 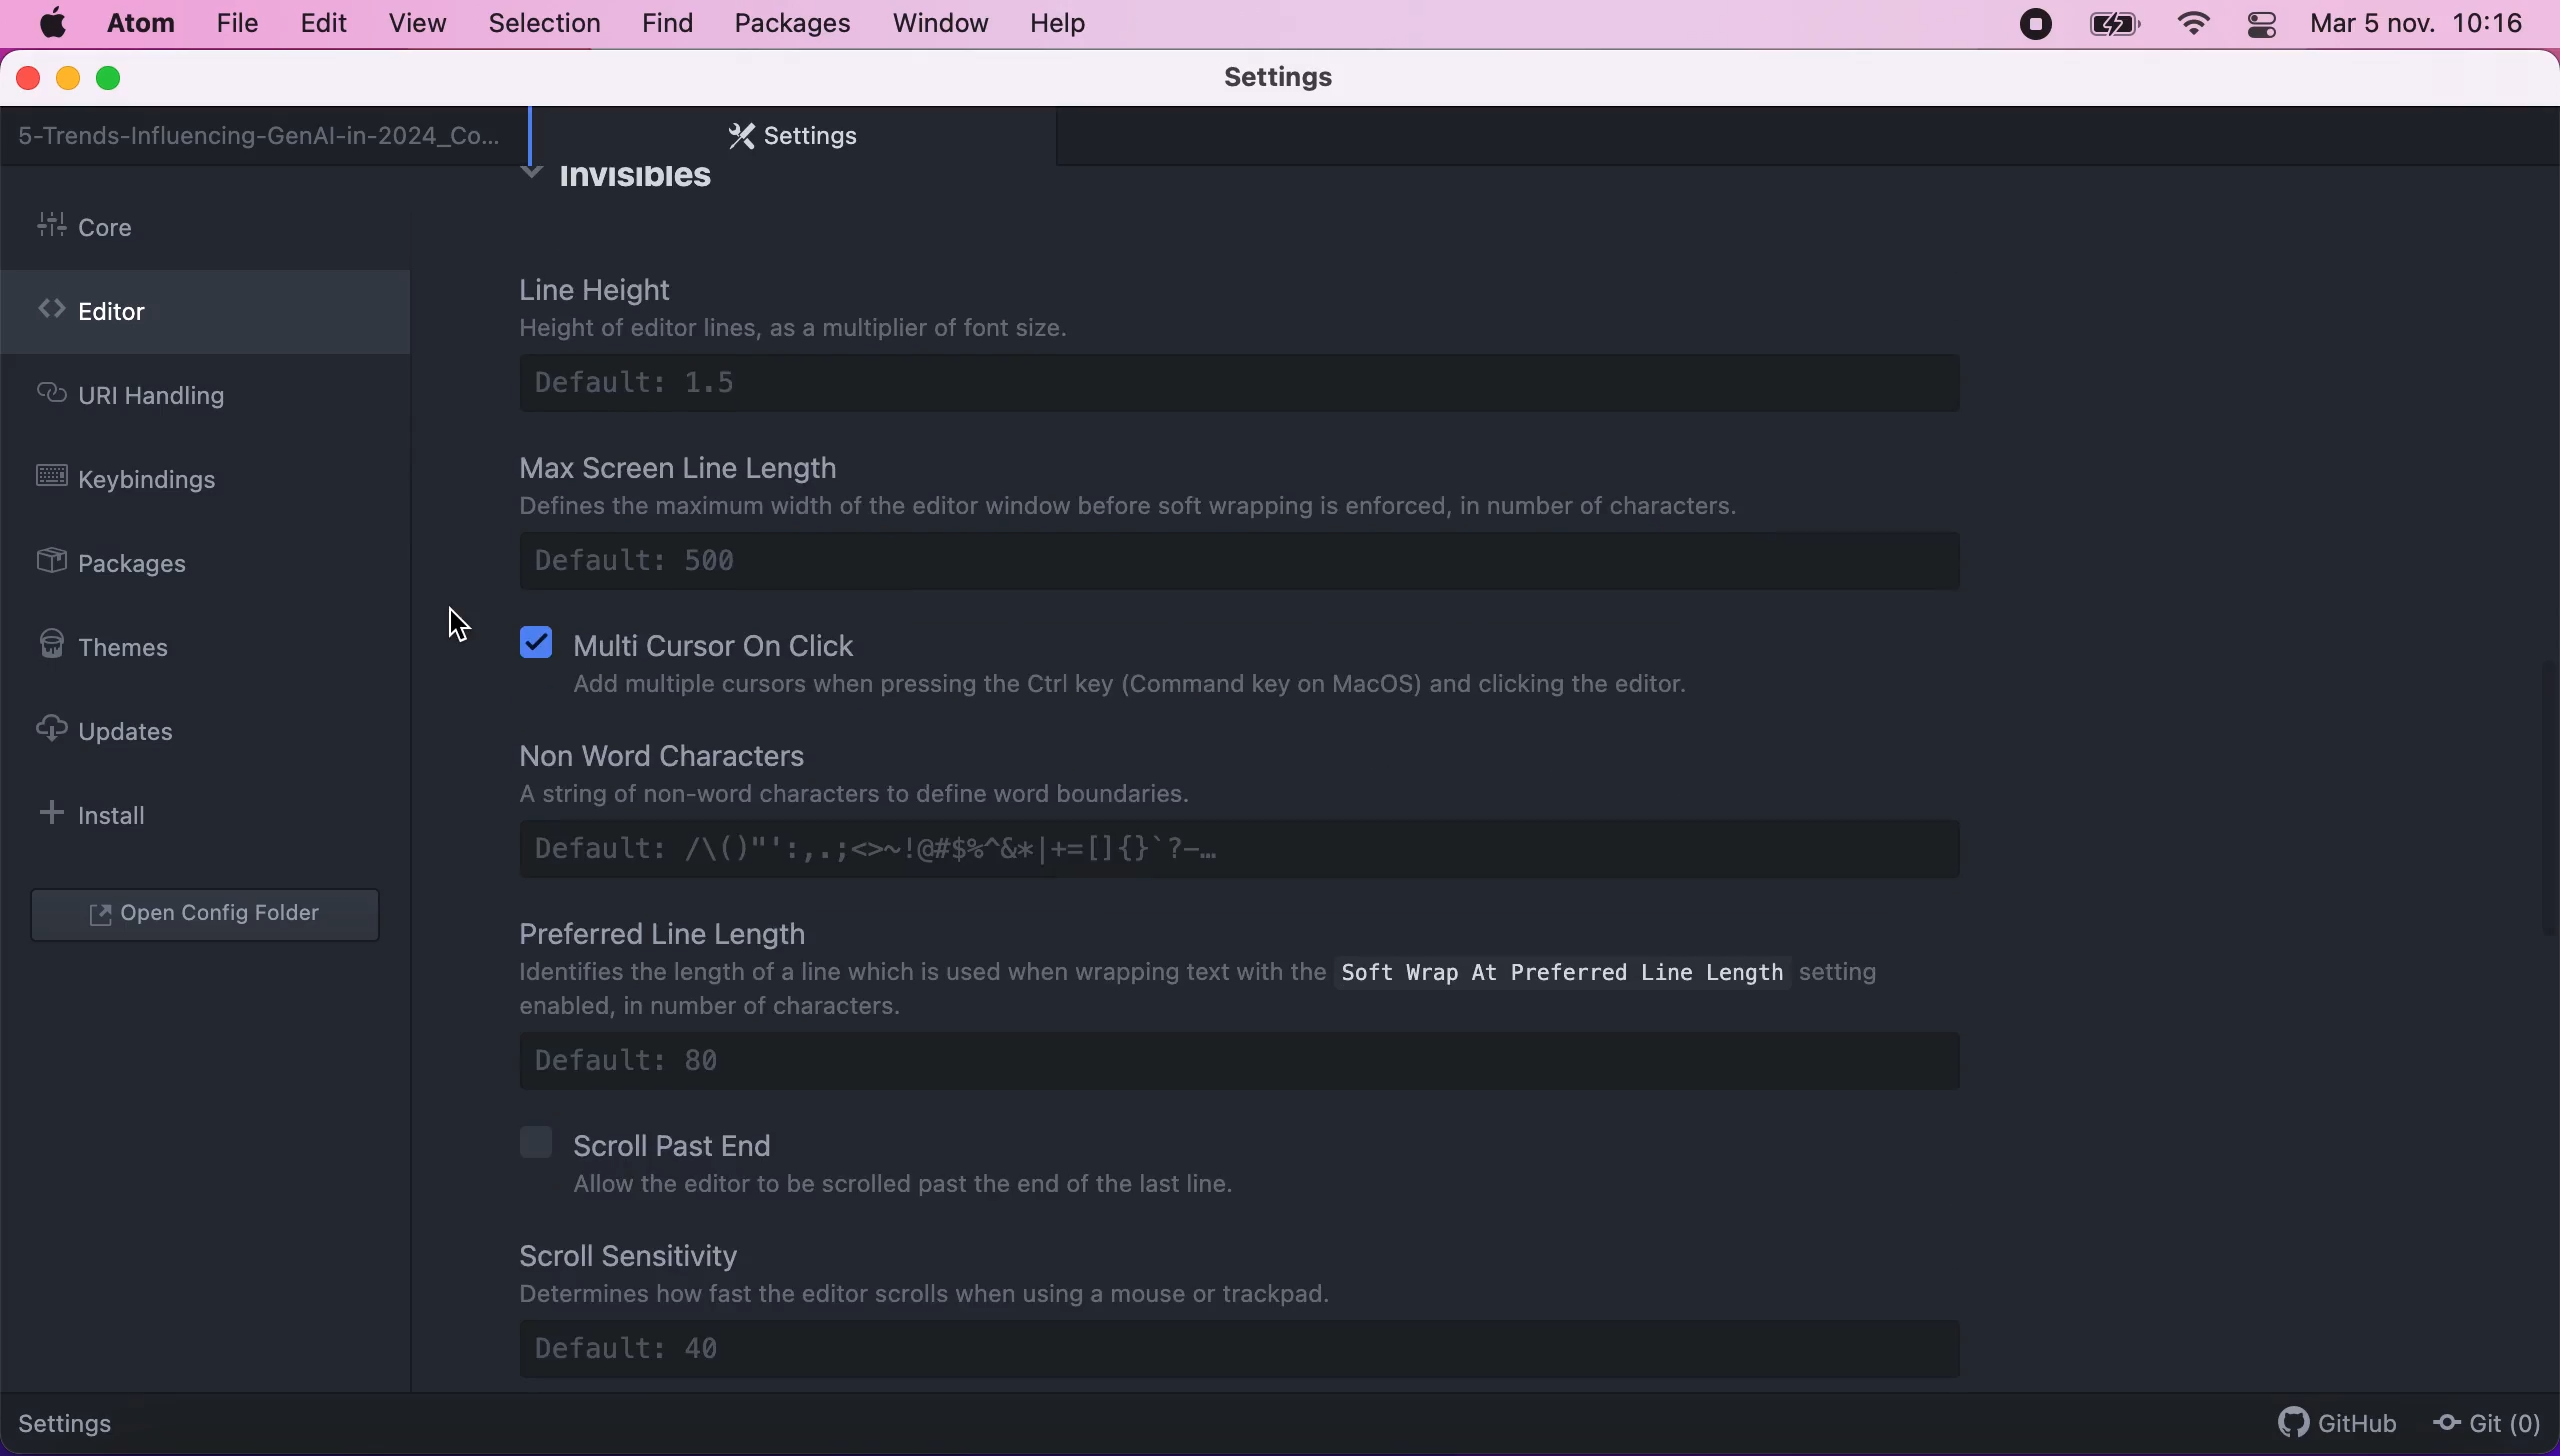 I want to click on settings tab, so click(x=783, y=136).